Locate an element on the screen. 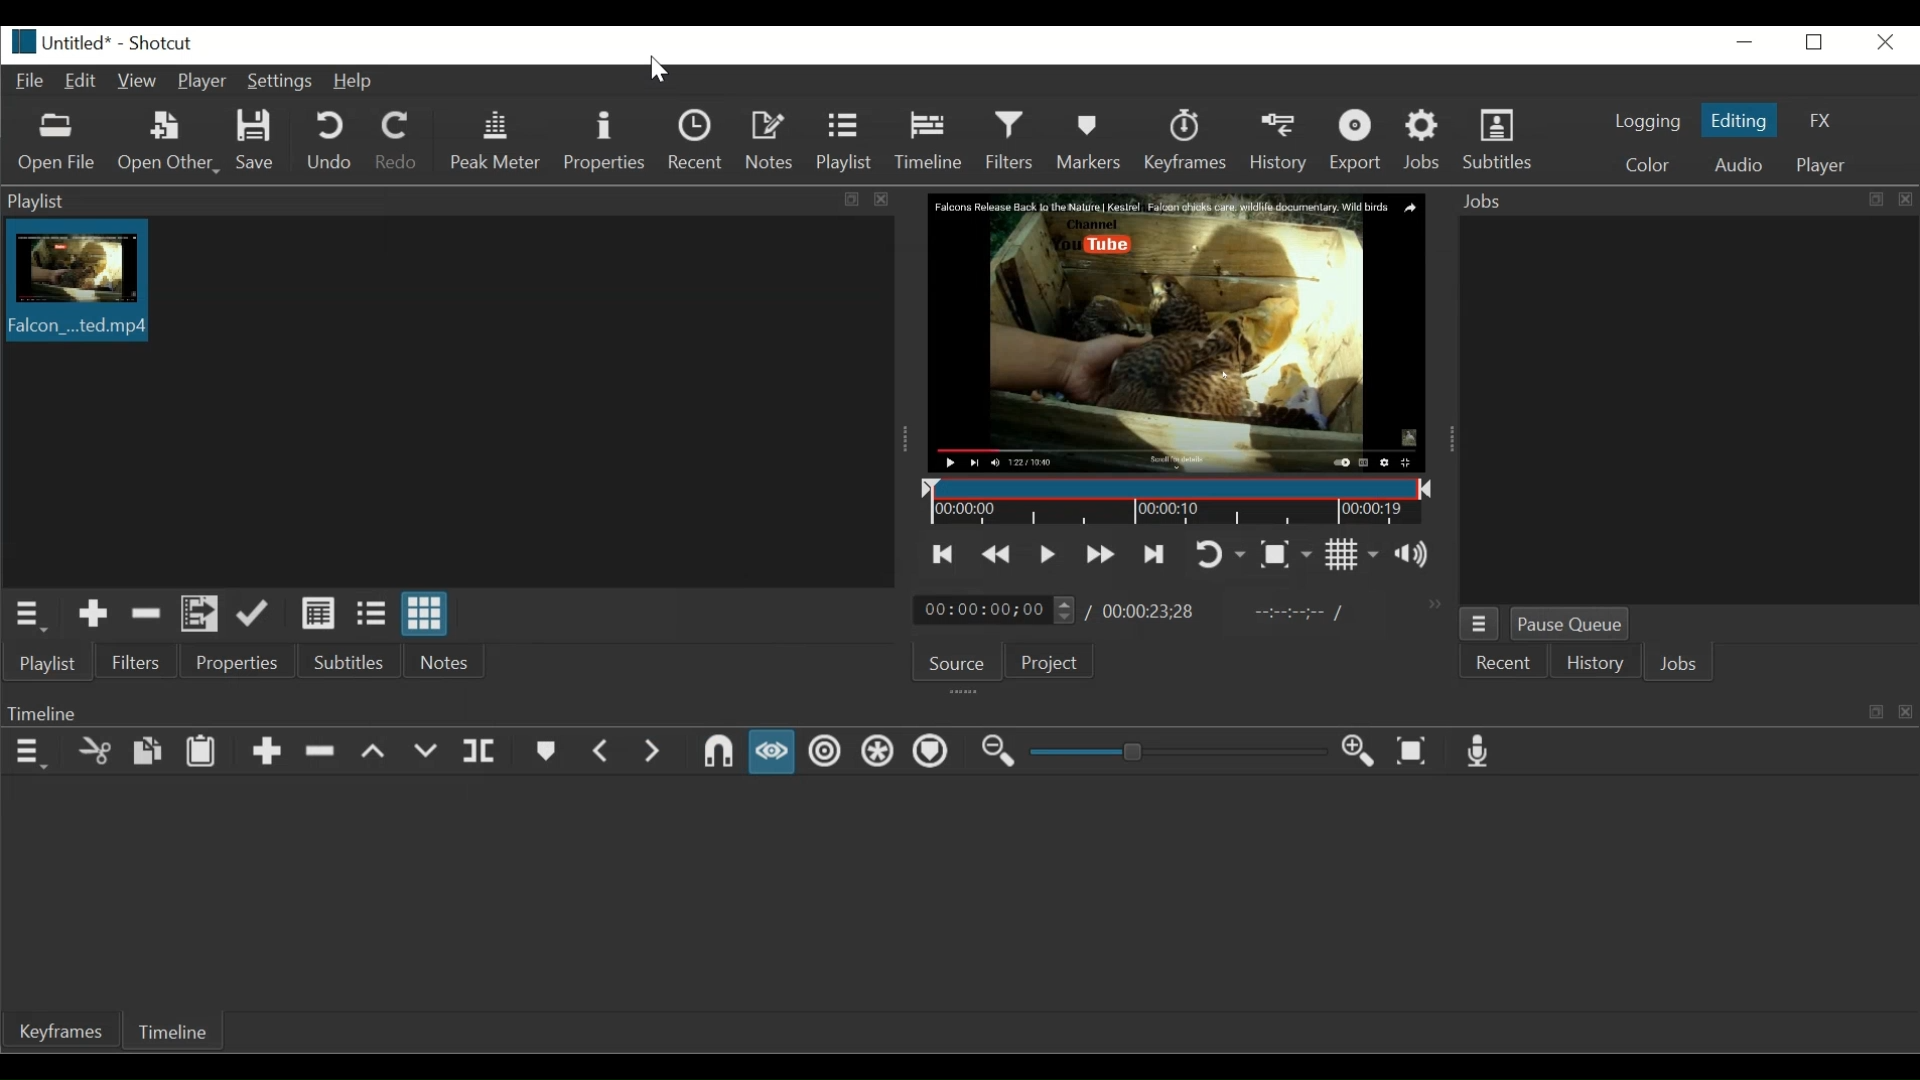 Image resolution: width=1920 pixels, height=1080 pixels. Append is located at coordinates (267, 753).